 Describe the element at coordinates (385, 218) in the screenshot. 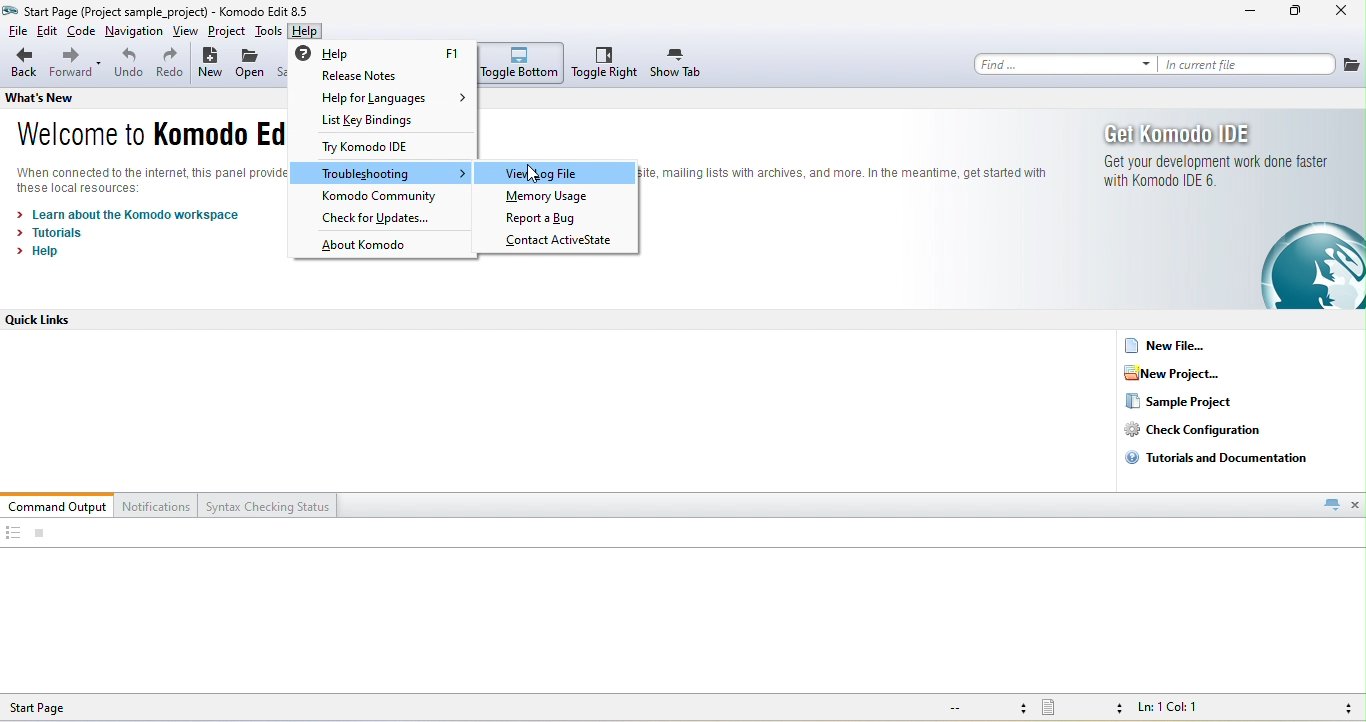

I see `check for updates` at that location.